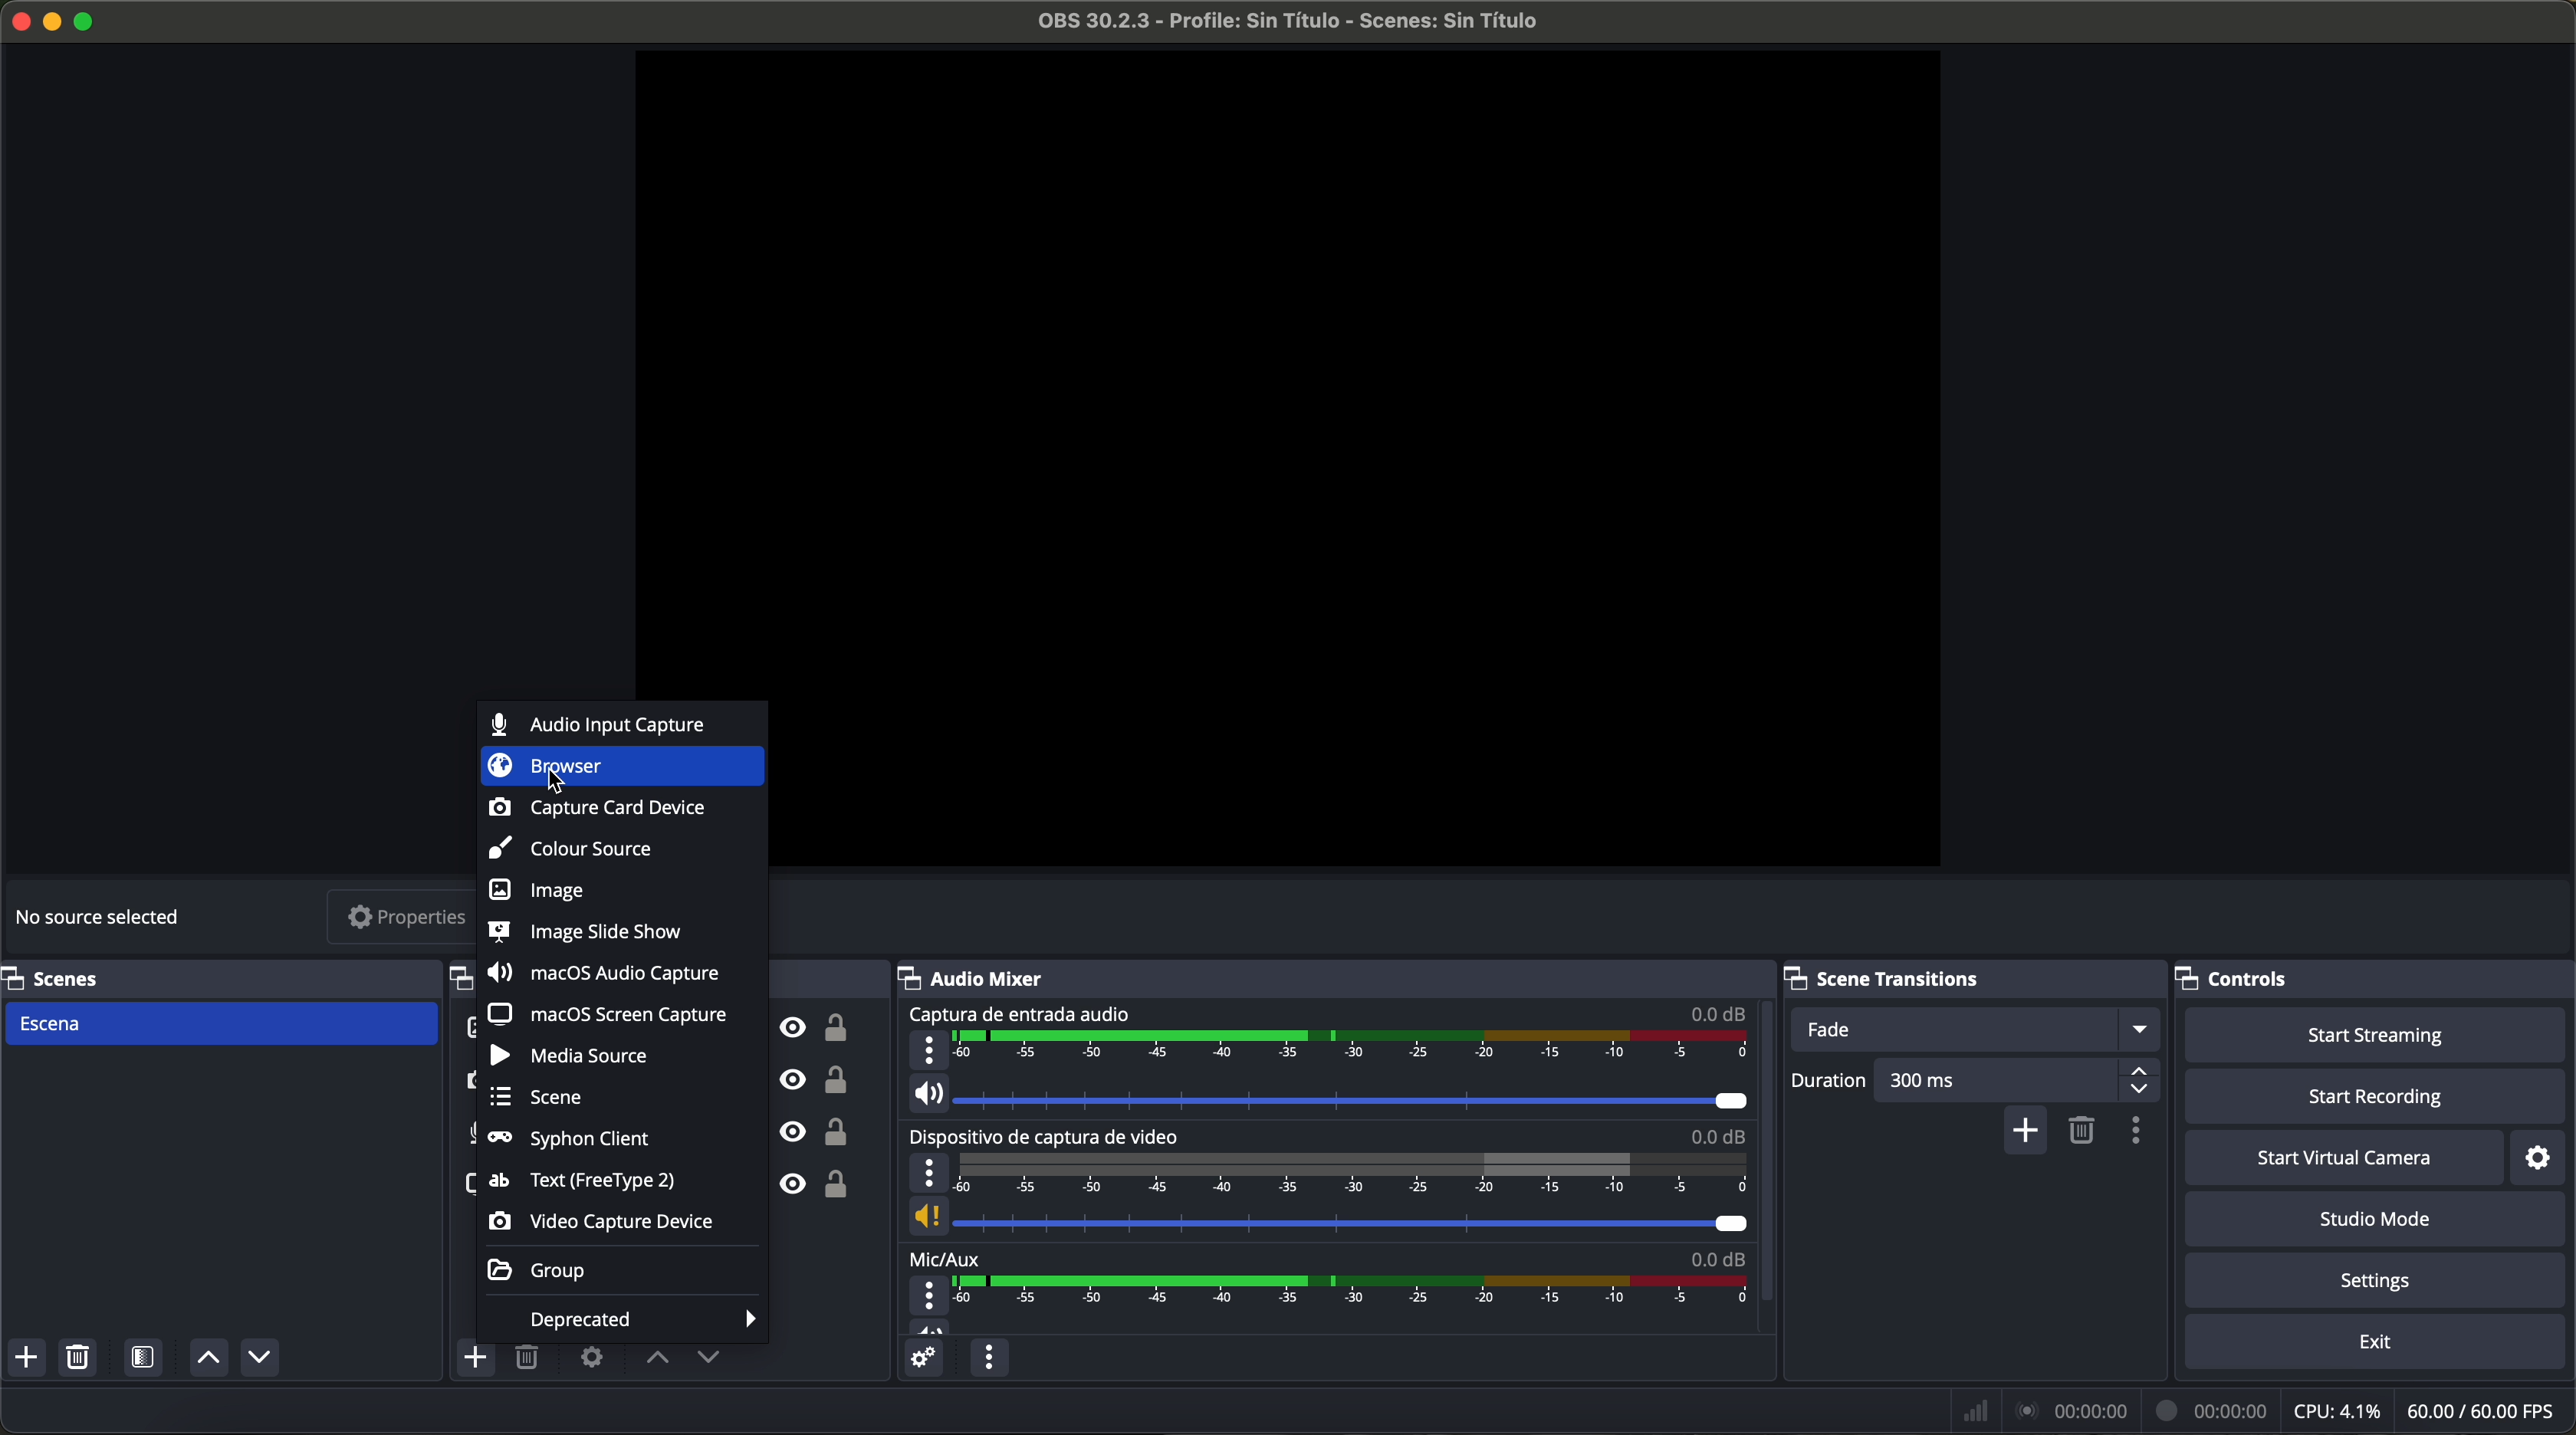  What do you see at coordinates (260, 1358) in the screenshot?
I see `move sources down` at bounding box center [260, 1358].